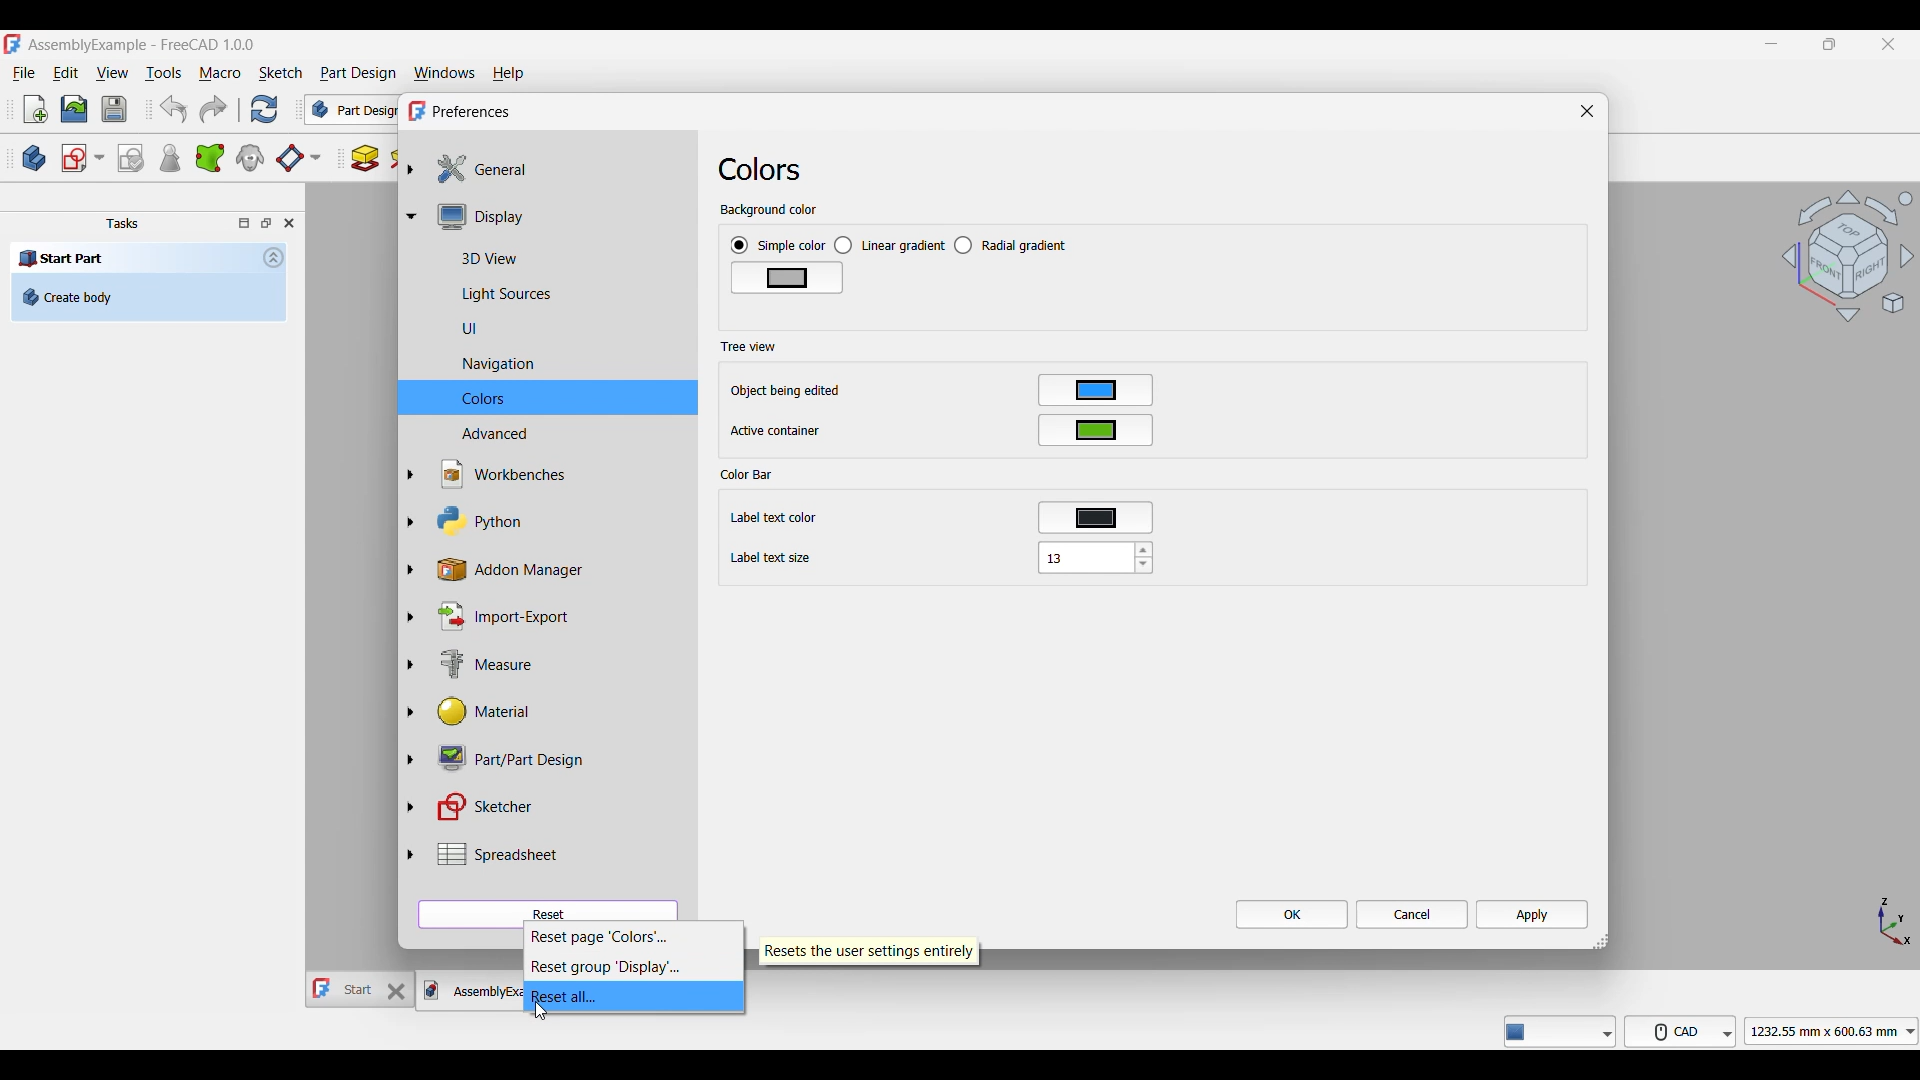  I want to click on Spreadsheet, so click(481, 854).